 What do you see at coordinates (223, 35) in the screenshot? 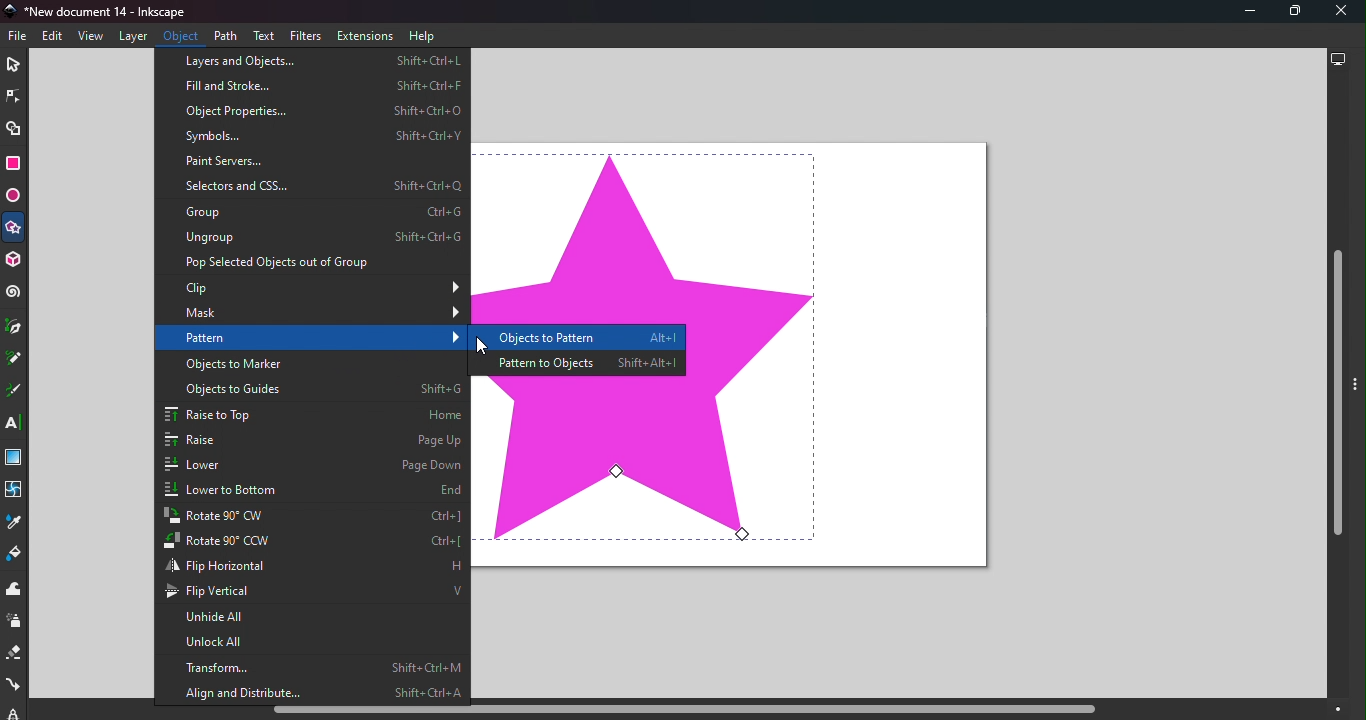
I see `Path` at bounding box center [223, 35].